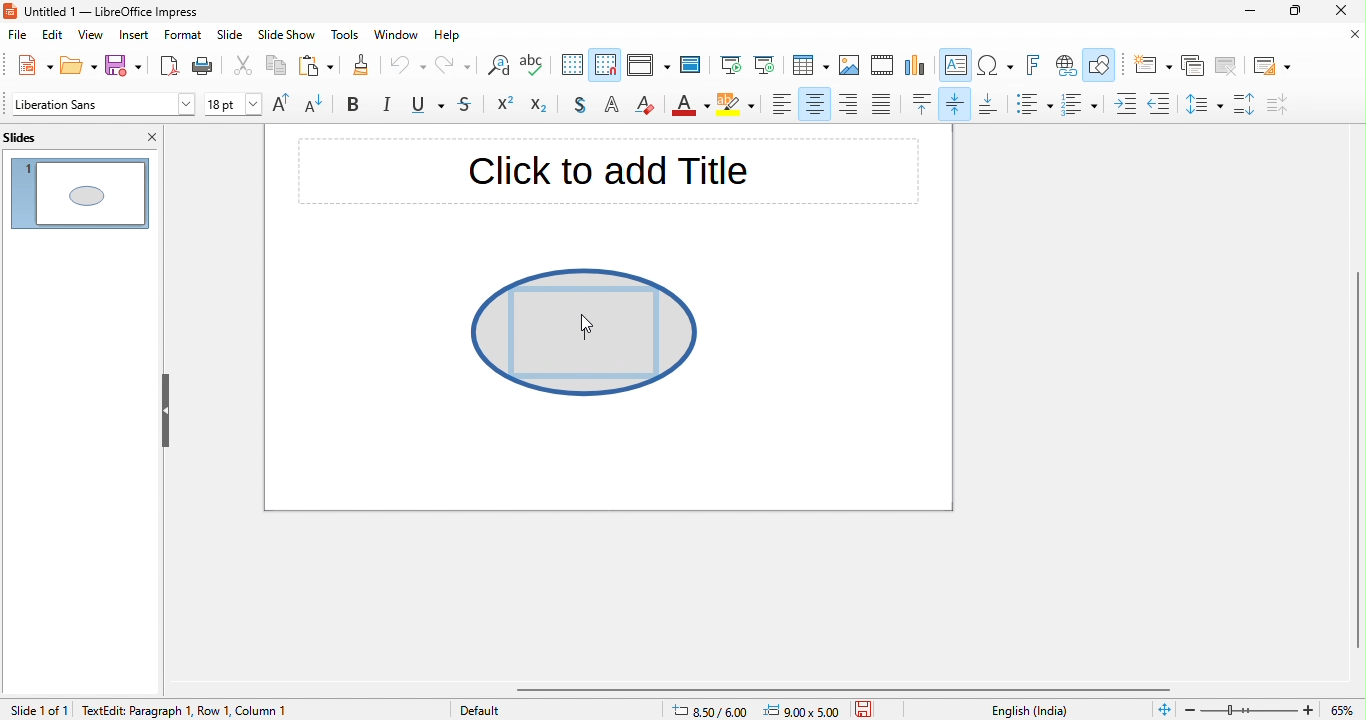 The height and width of the screenshot is (720, 1366). What do you see at coordinates (647, 67) in the screenshot?
I see `display view` at bounding box center [647, 67].